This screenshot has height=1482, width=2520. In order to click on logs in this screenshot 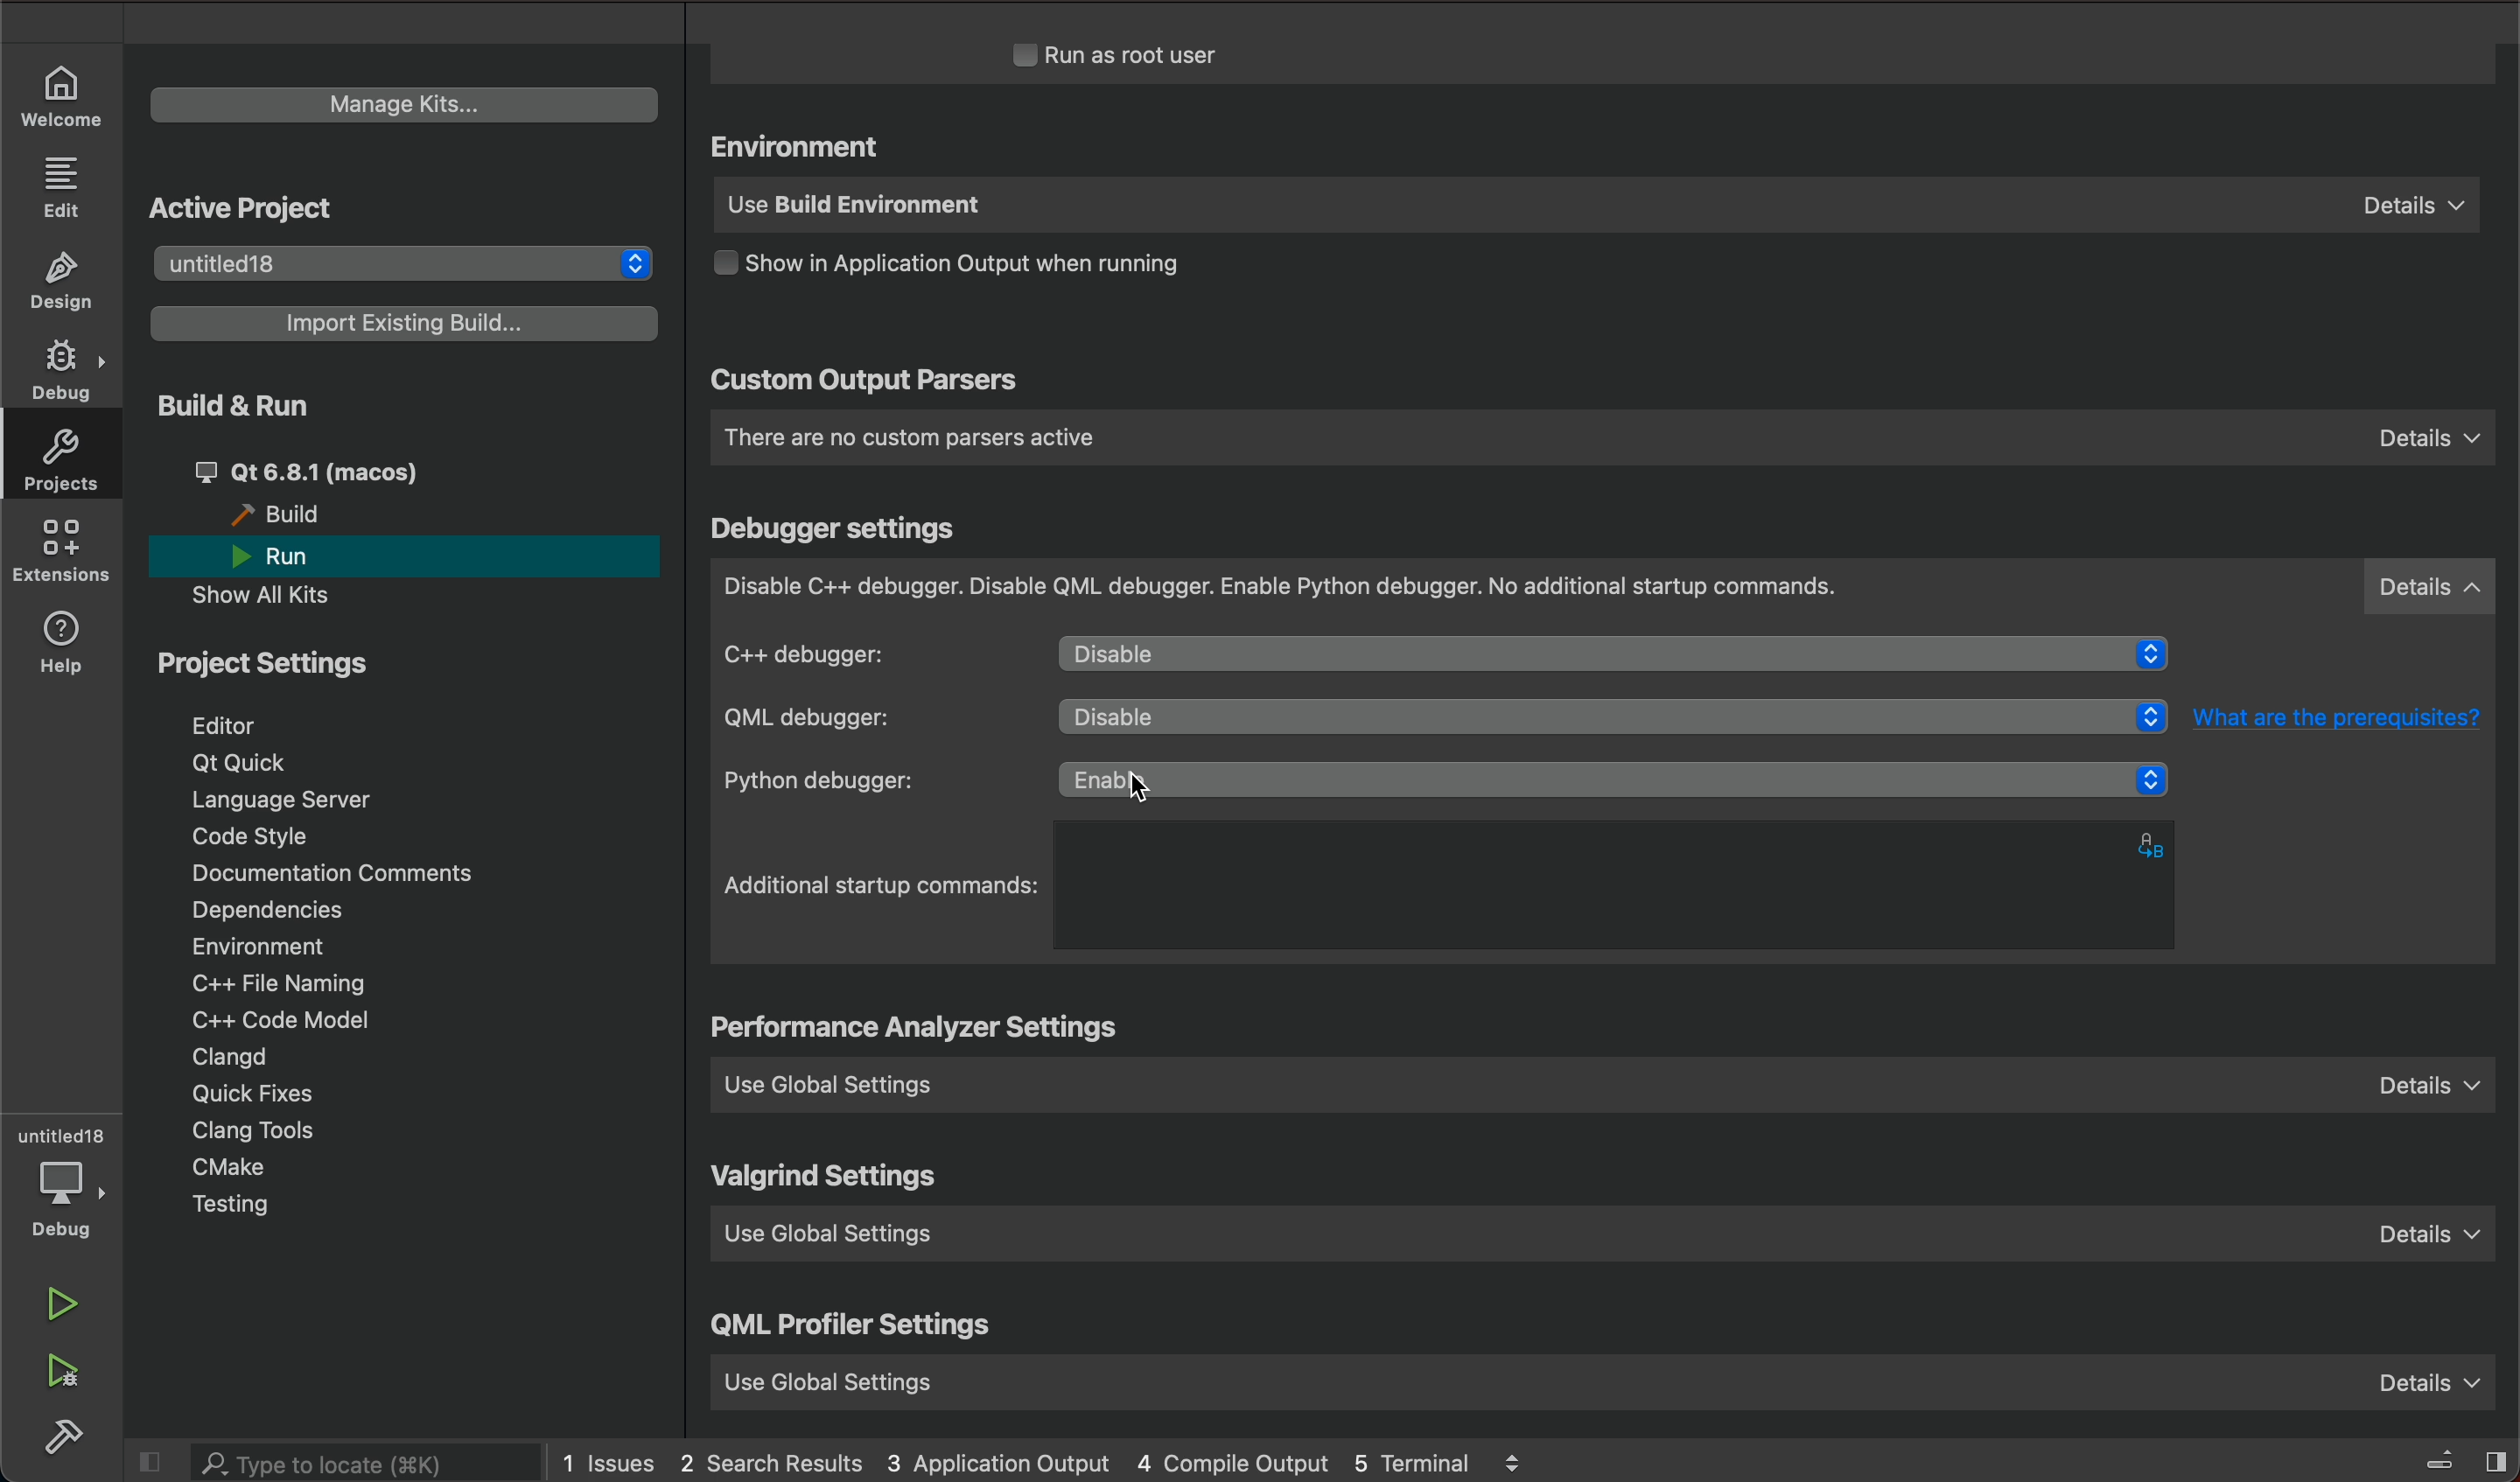, I will do `click(1076, 1460)`.